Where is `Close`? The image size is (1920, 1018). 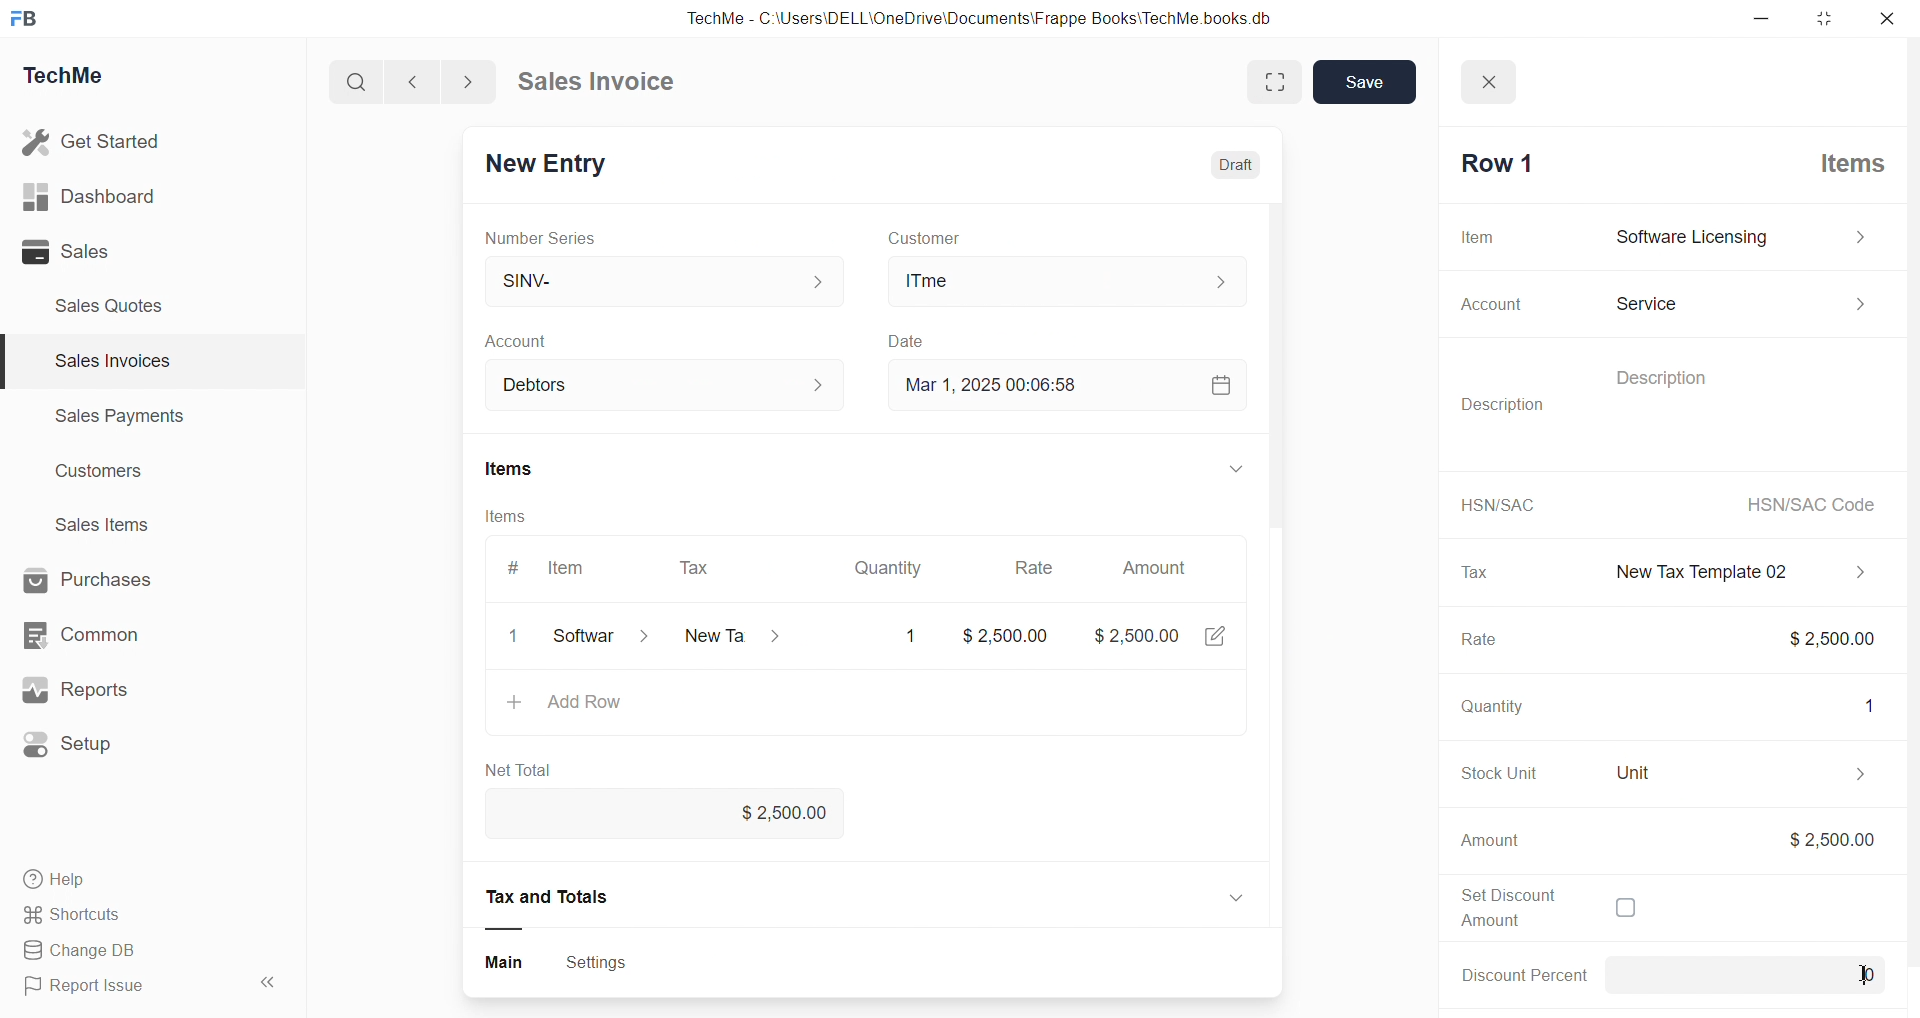 Close is located at coordinates (1495, 76).